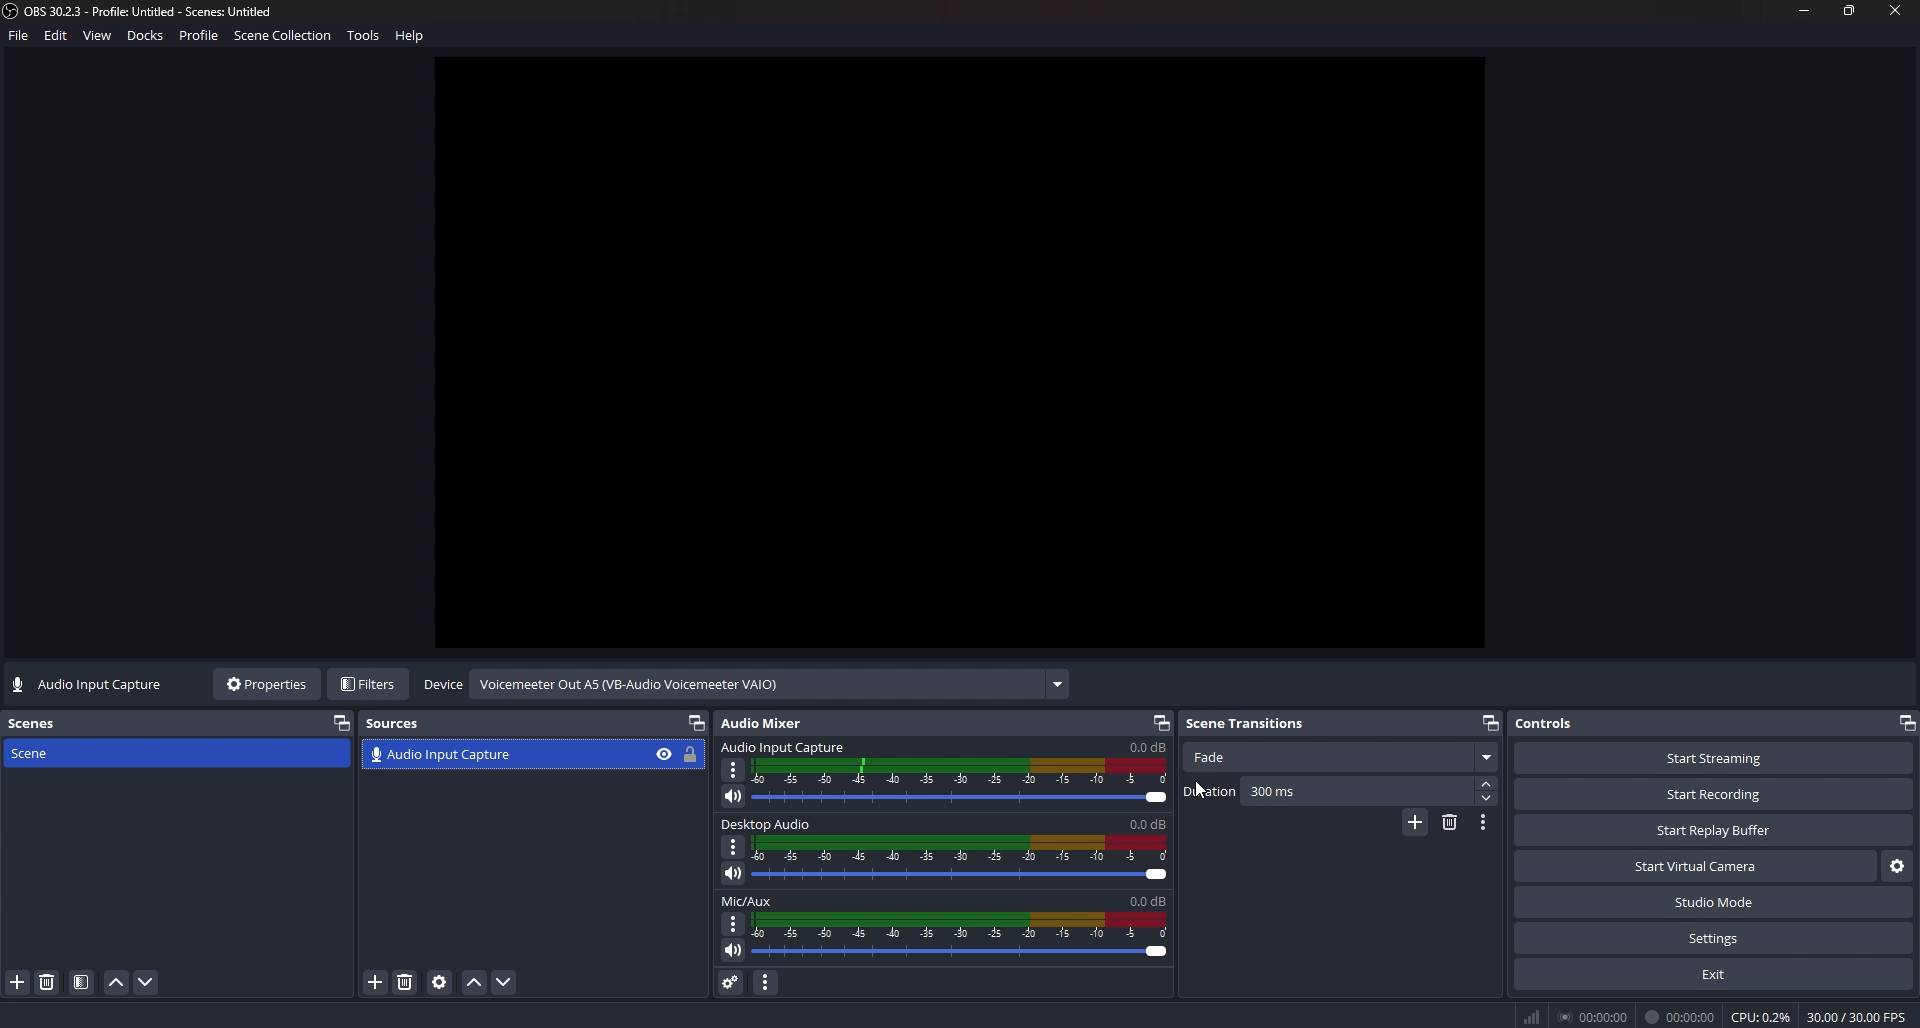  Describe the element at coordinates (402, 723) in the screenshot. I see `sources` at that location.